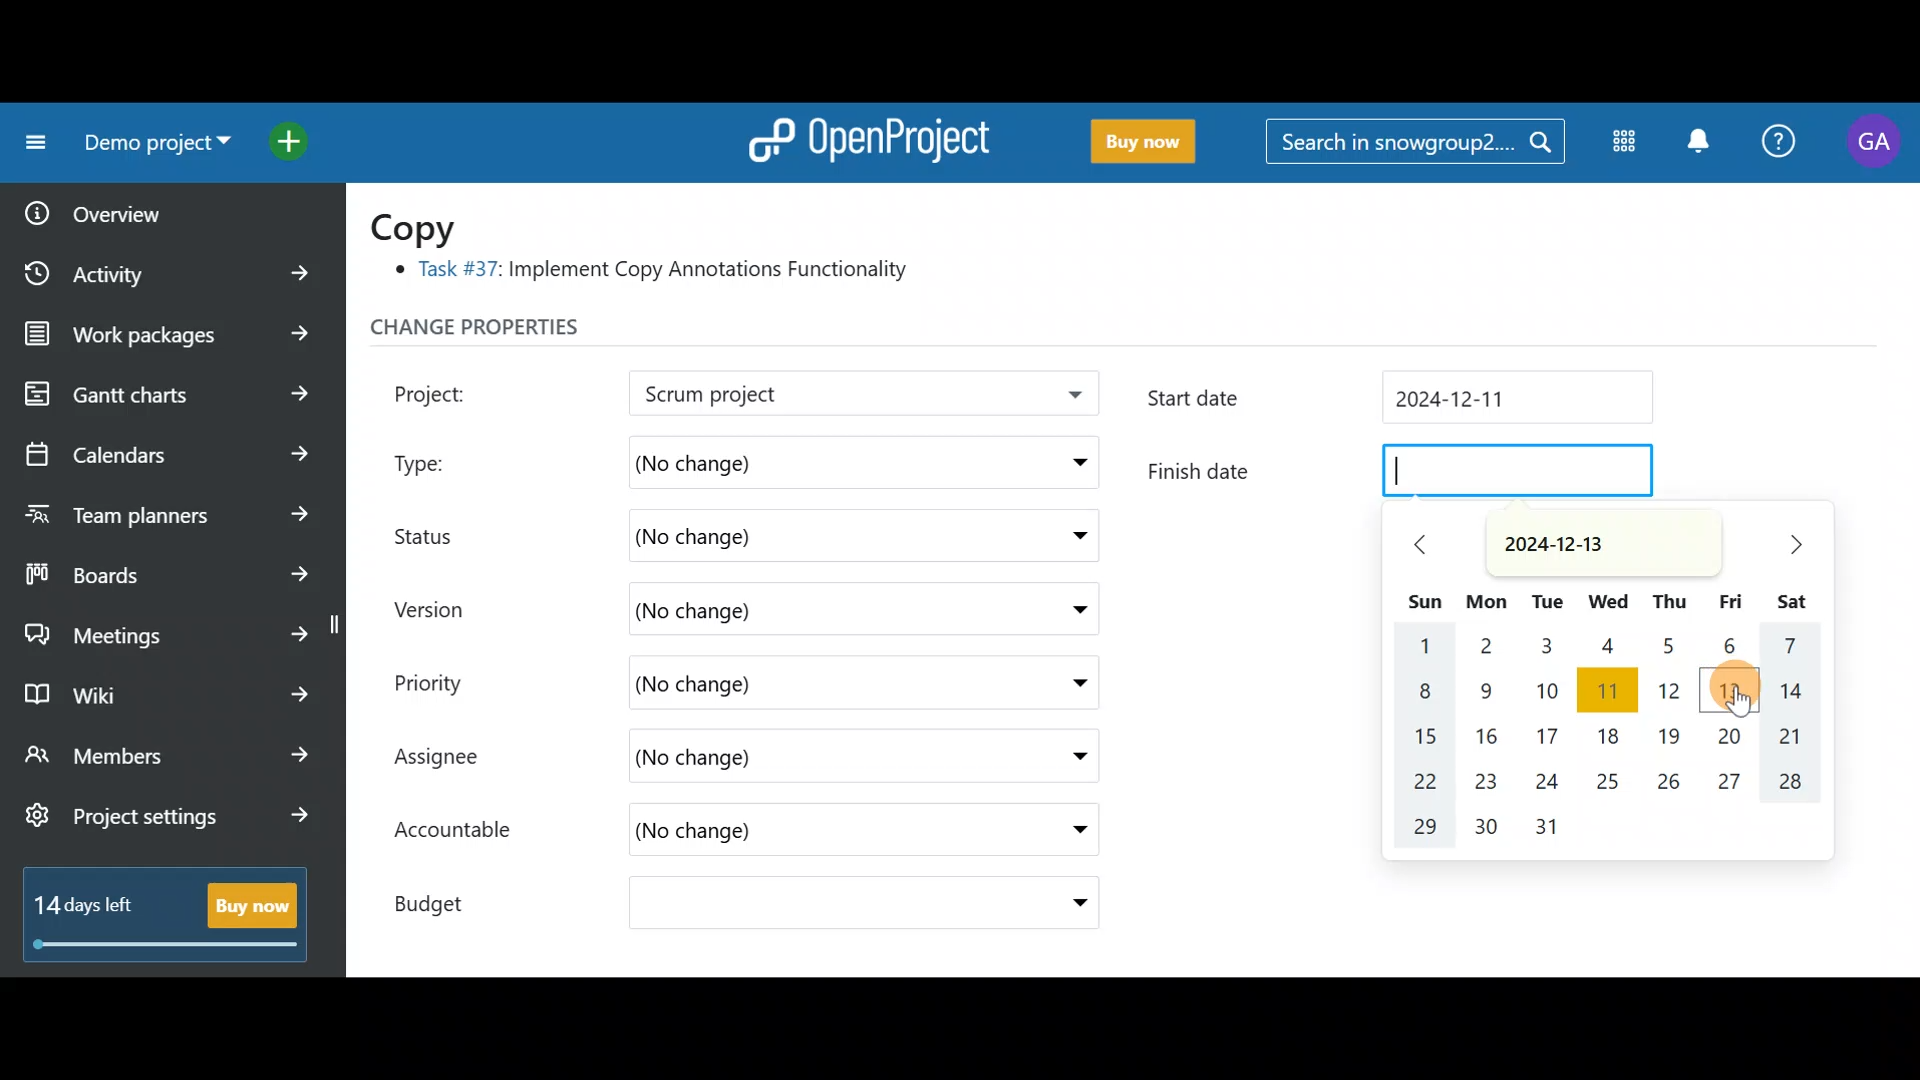 This screenshot has height=1080, width=1920. Describe the element at coordinates (1408, 402) in the screenshot. I see `Start date` at that location.